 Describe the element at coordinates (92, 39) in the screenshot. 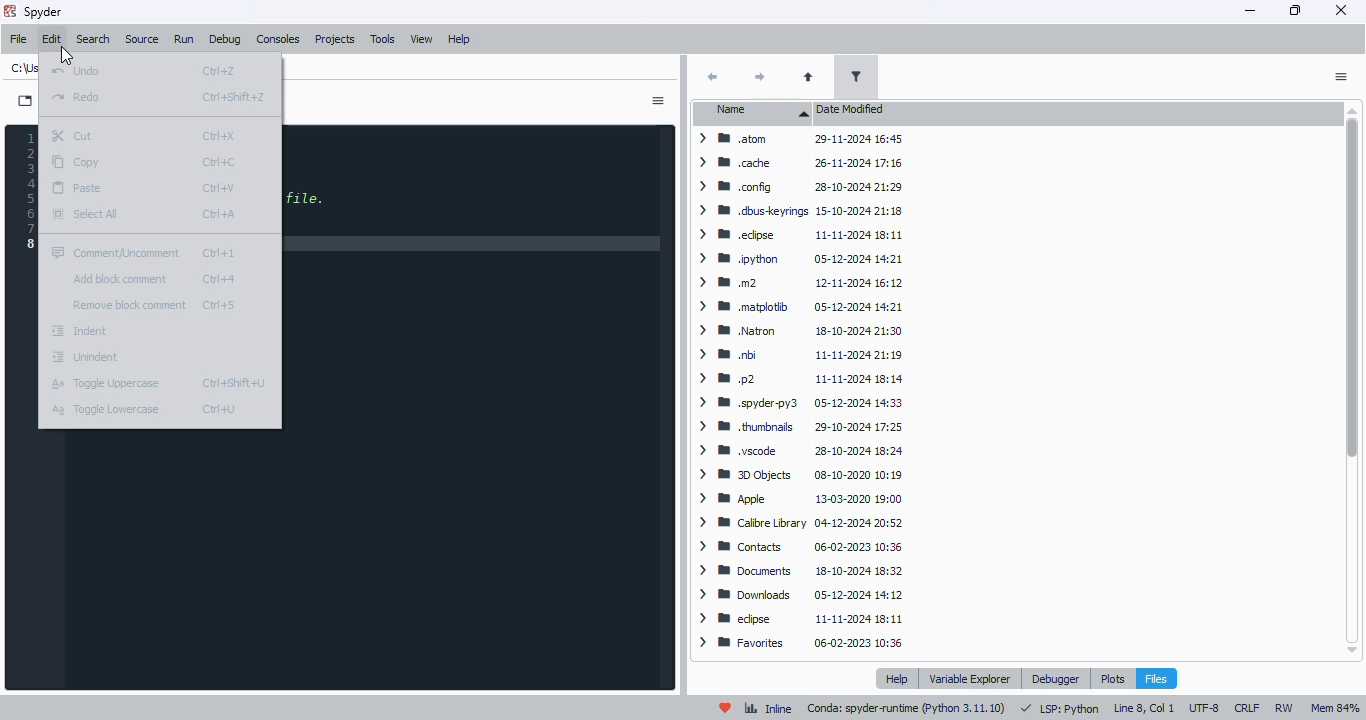

I see `search` at that location.